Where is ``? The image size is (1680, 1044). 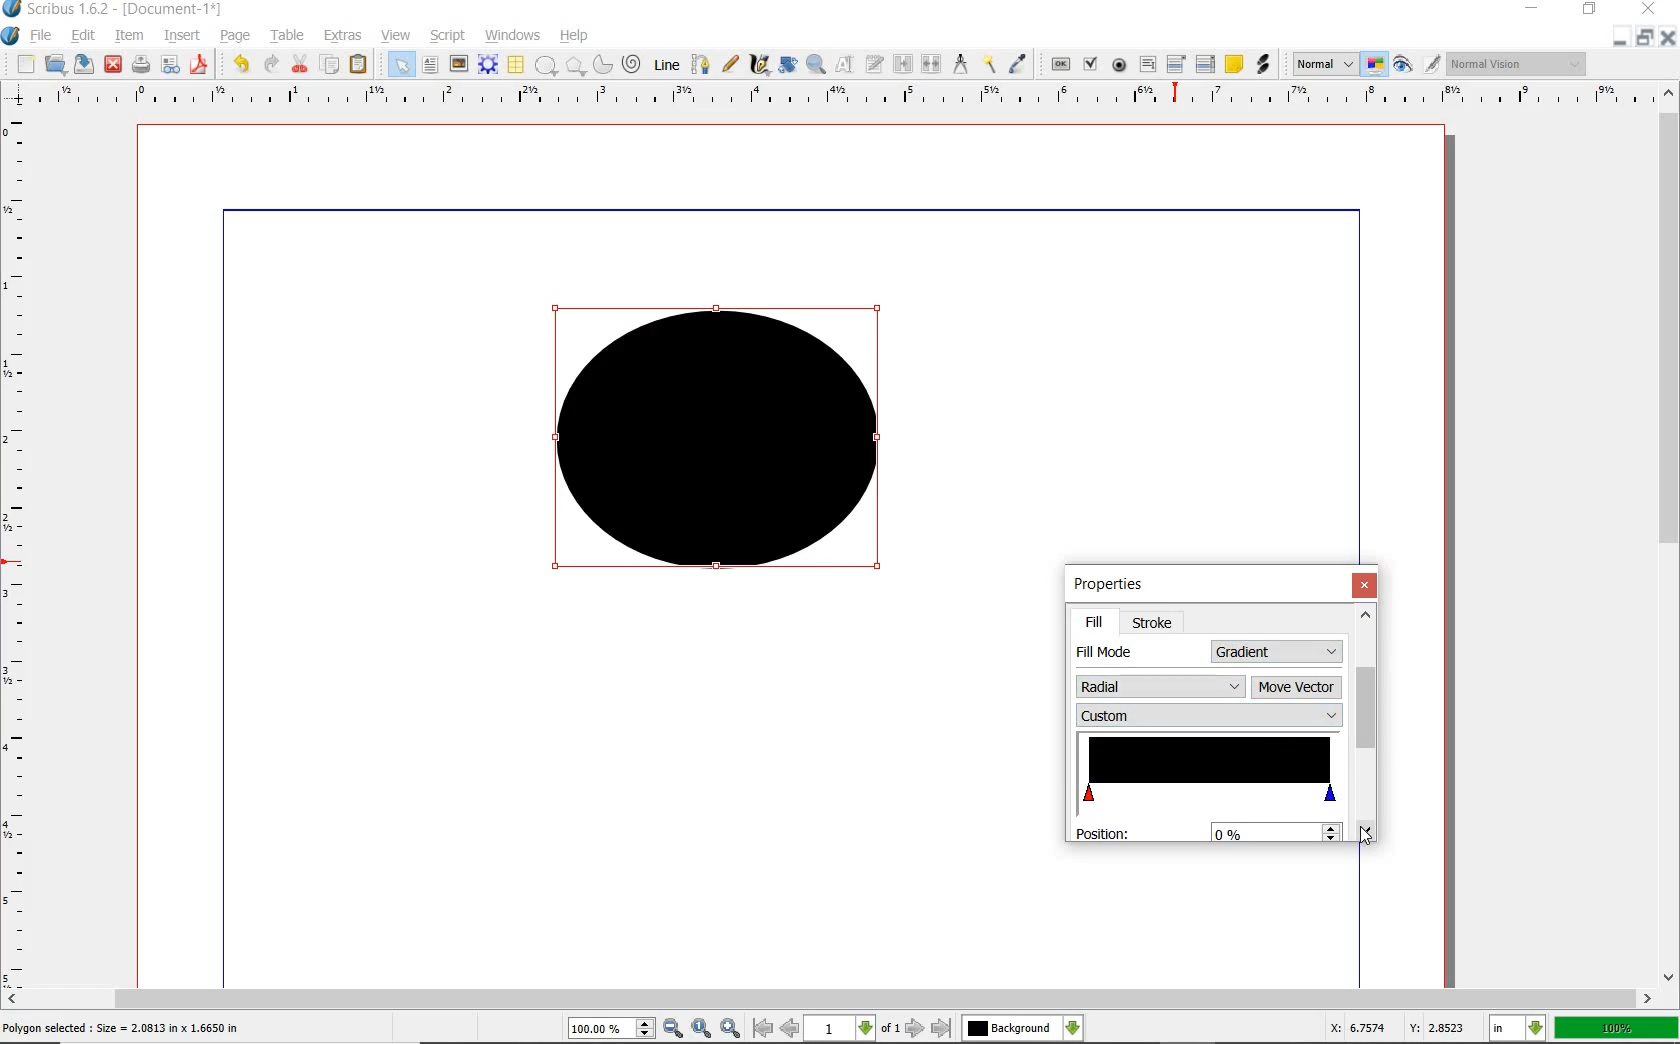
 is located at coordinates (1010, 1028).